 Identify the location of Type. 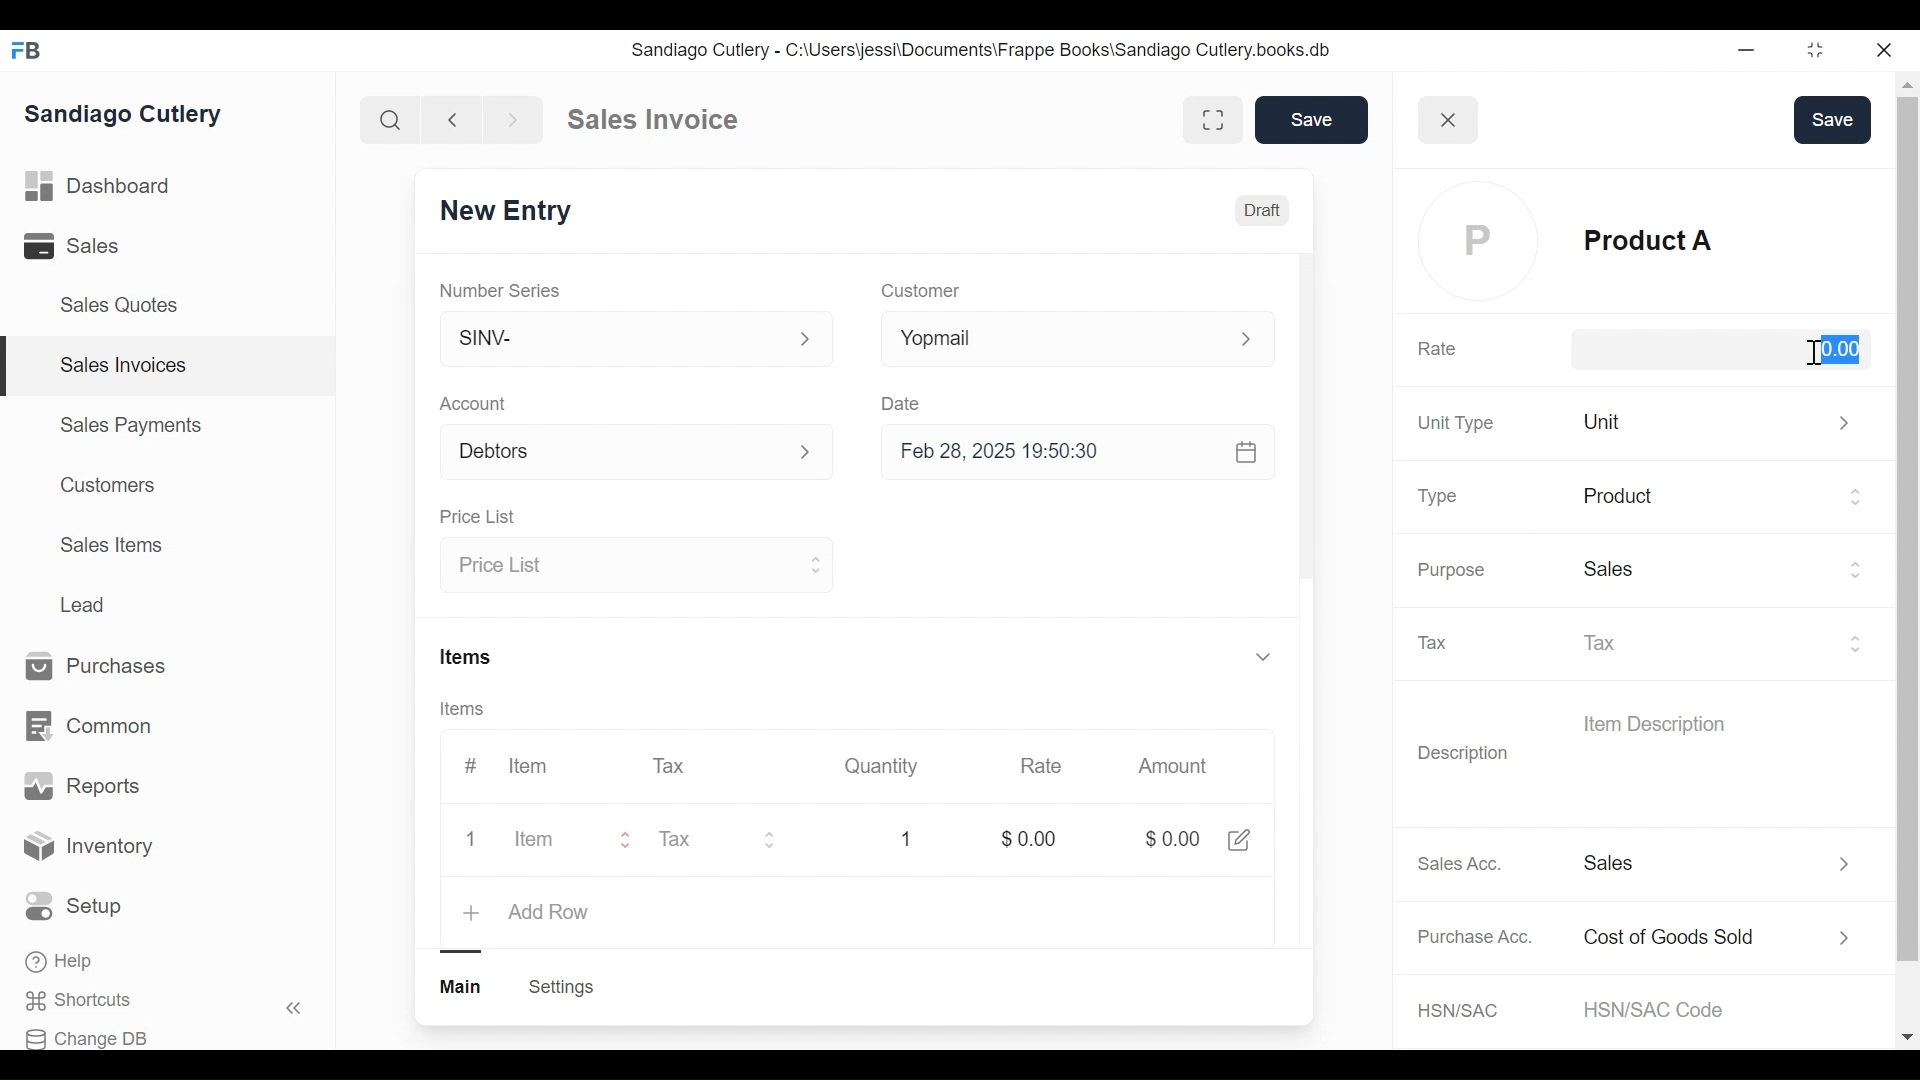
(1441, 498).